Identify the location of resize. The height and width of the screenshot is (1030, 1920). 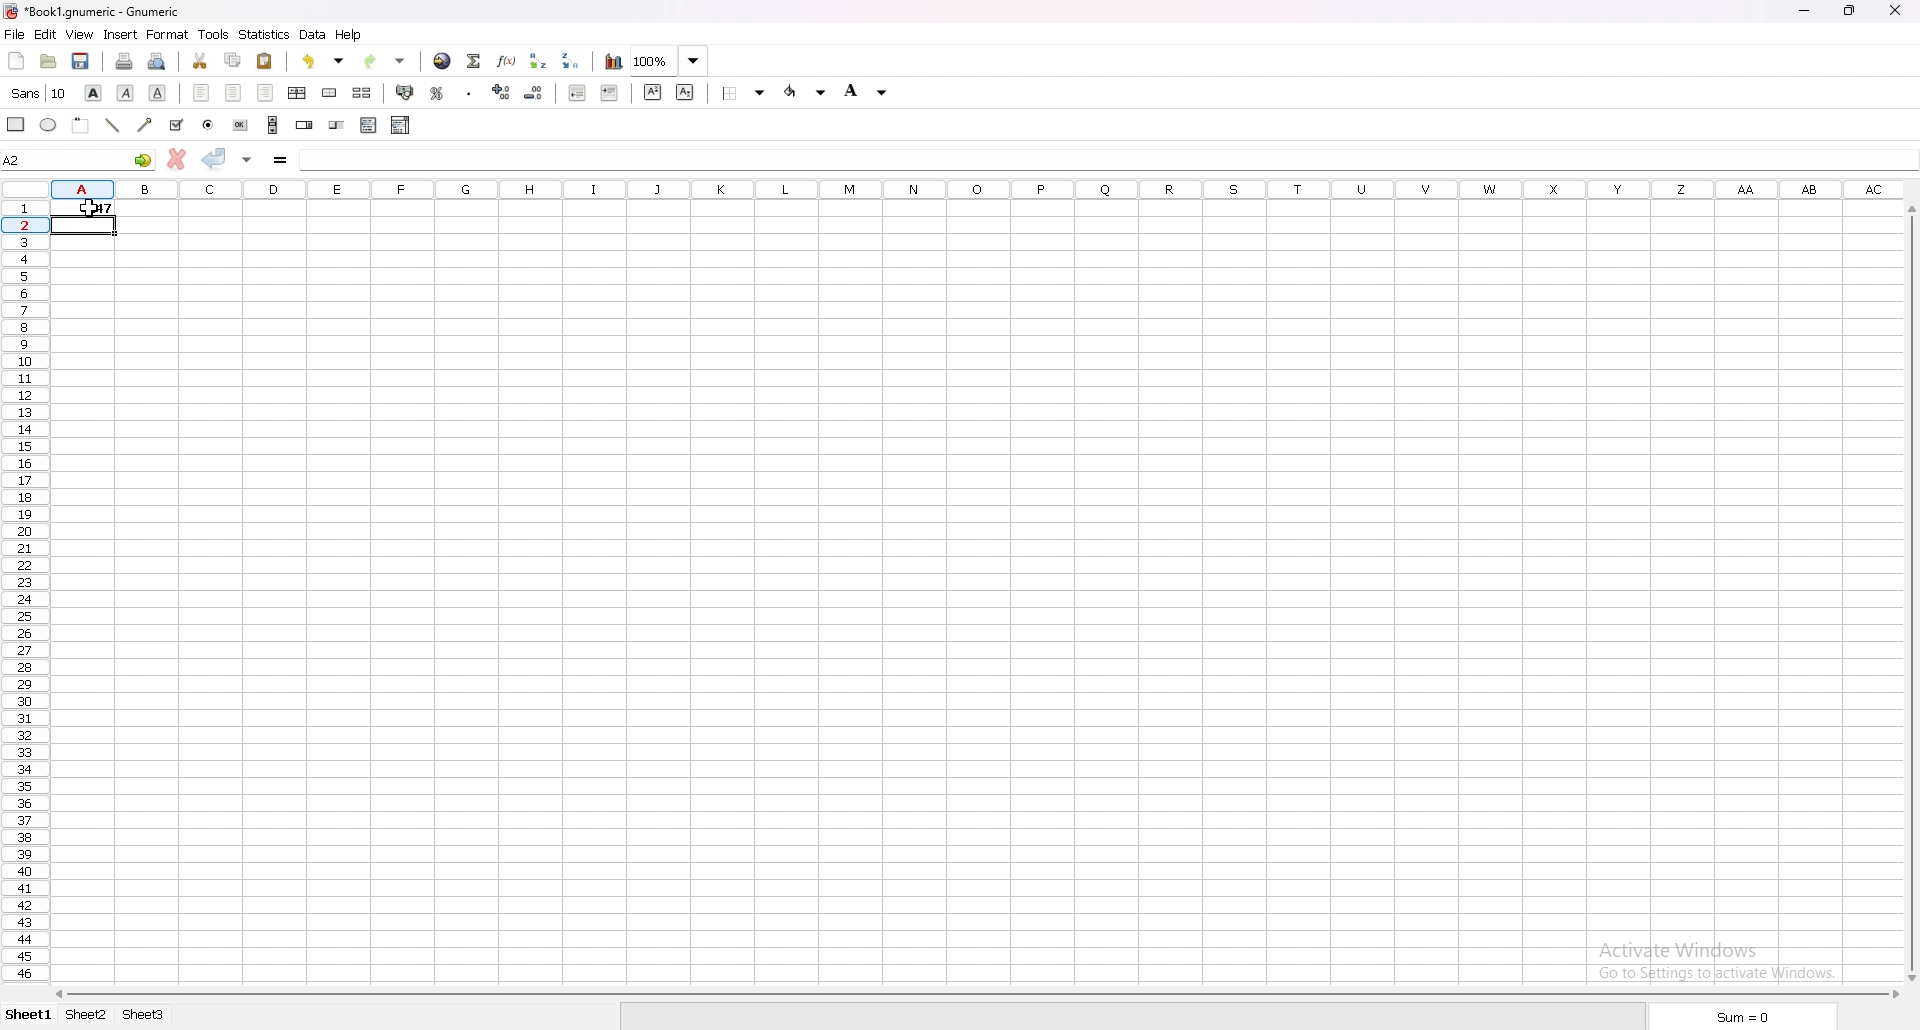
(1848, 11).